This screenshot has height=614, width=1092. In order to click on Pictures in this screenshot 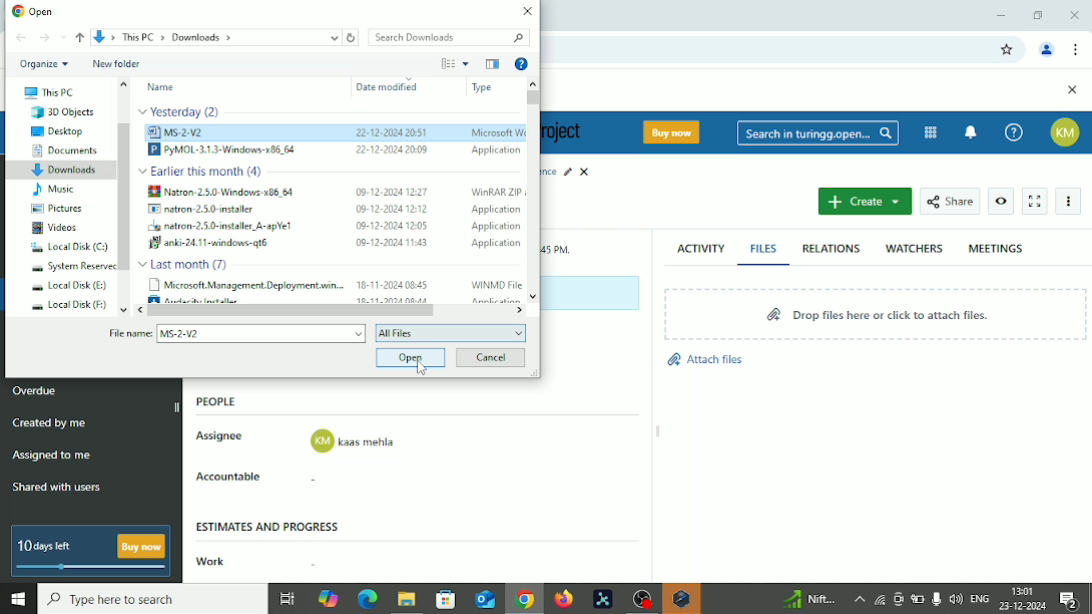, I will do `click(59, 208)`.